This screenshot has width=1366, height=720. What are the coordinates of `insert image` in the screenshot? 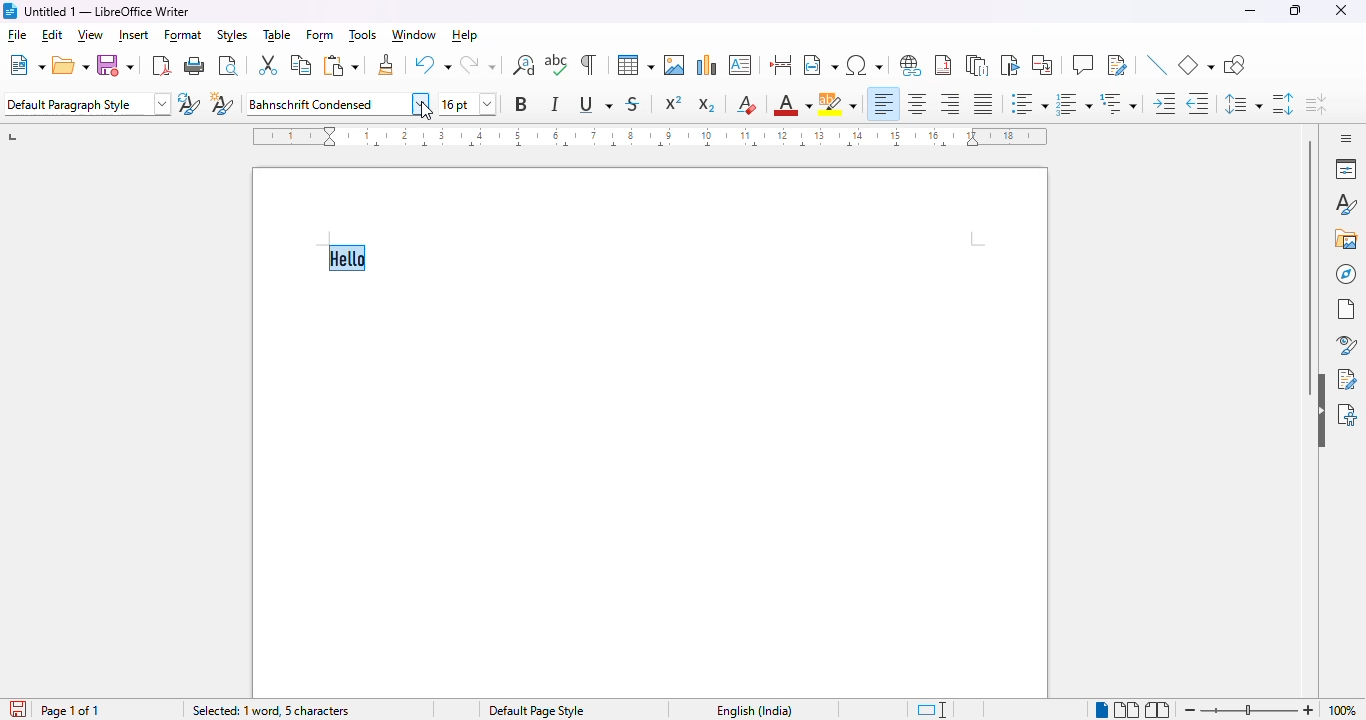 It's located at (675, 65).